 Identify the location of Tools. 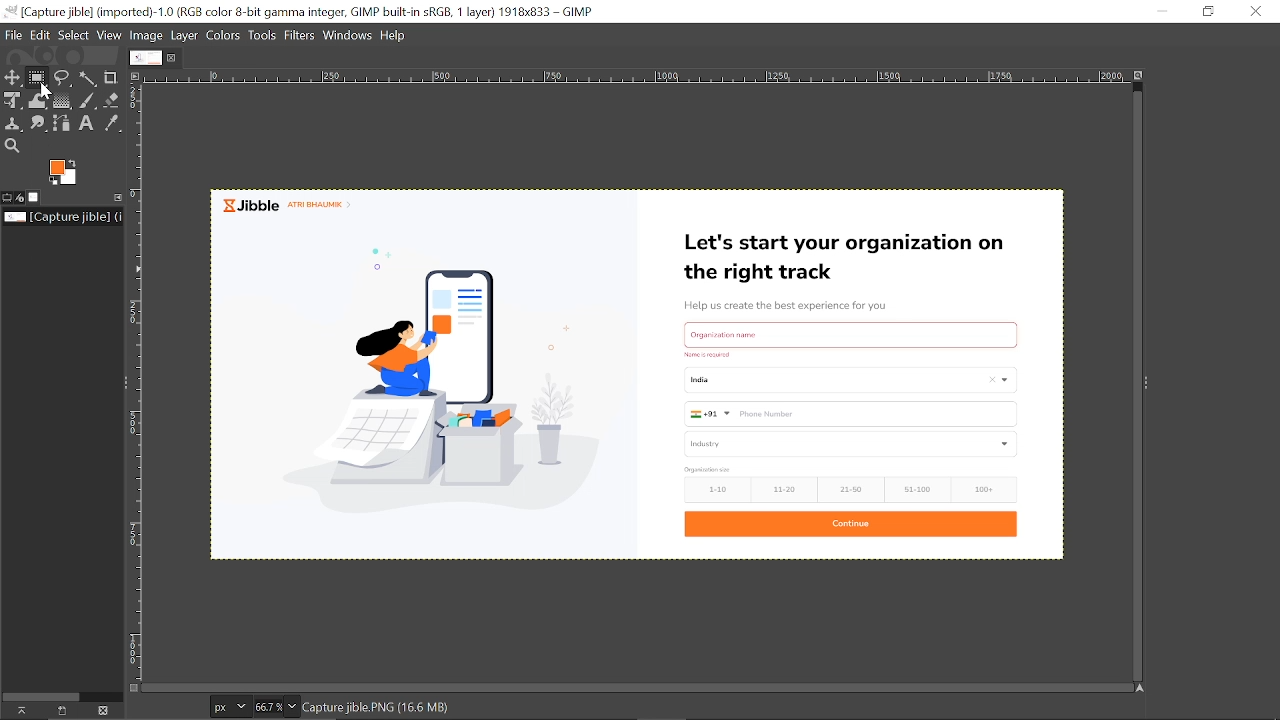
(264, 35).